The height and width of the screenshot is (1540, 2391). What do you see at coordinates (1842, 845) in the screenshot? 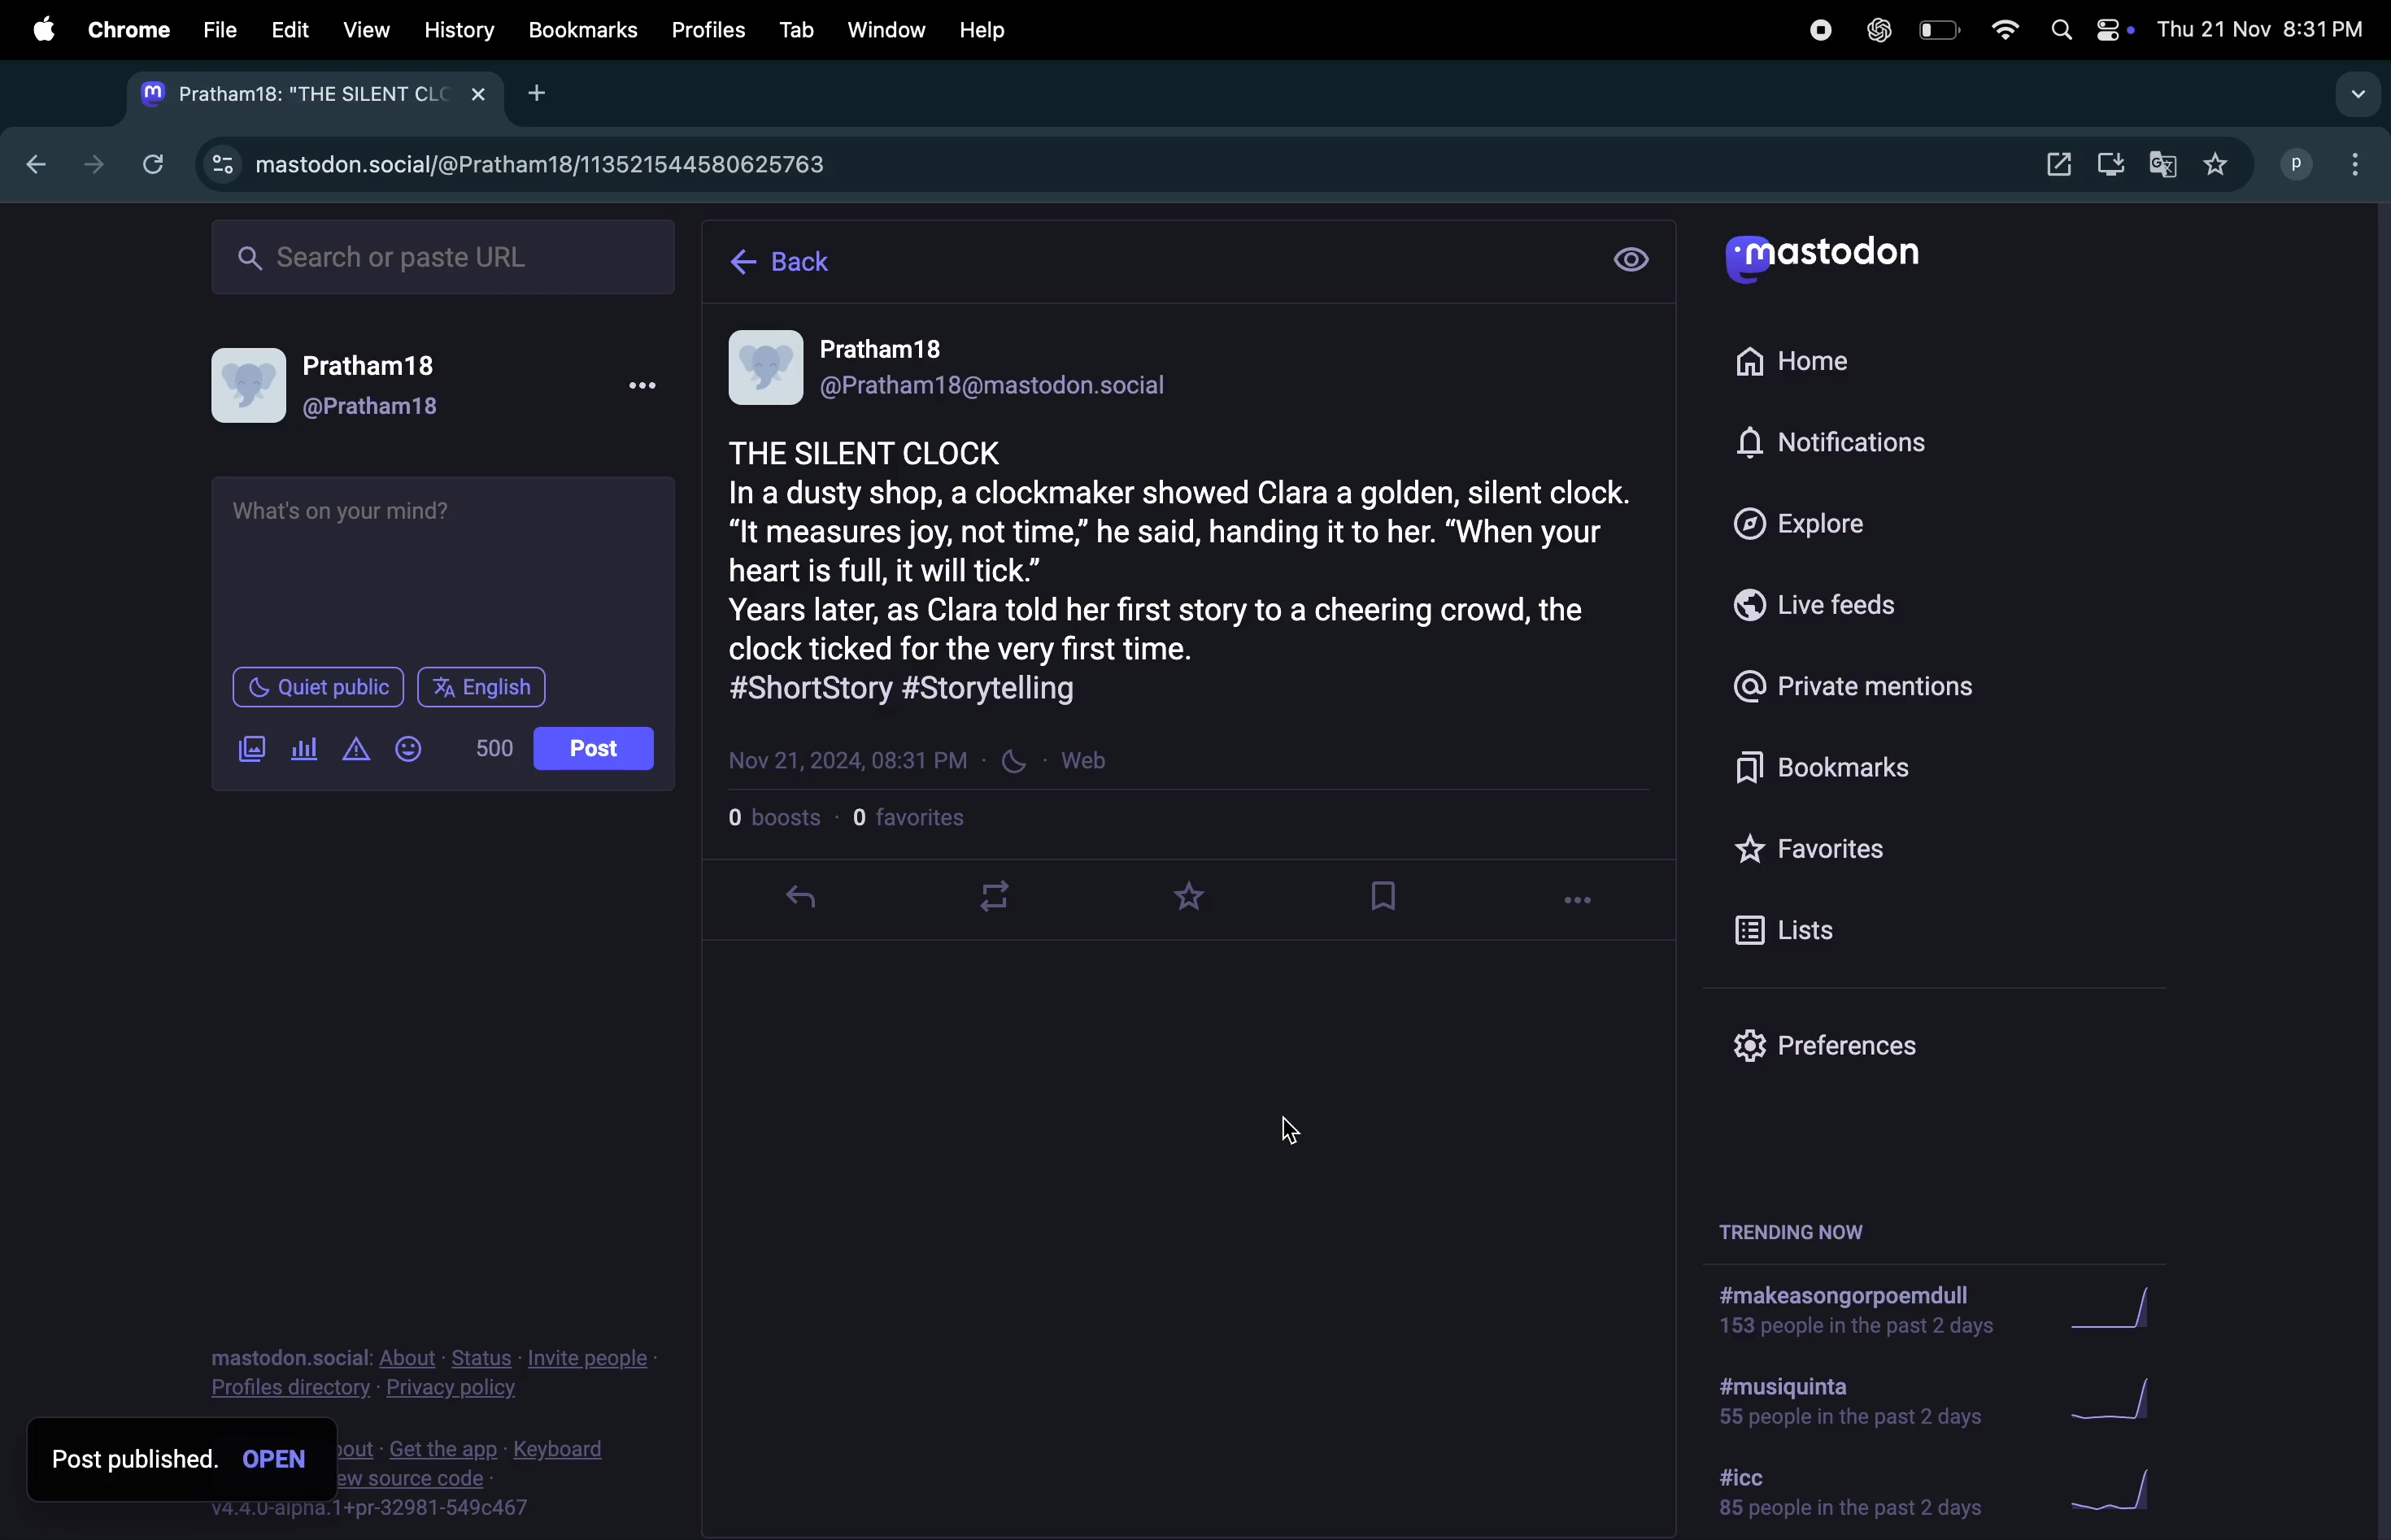
I see `favourites` at bounding box center [1842, 845].